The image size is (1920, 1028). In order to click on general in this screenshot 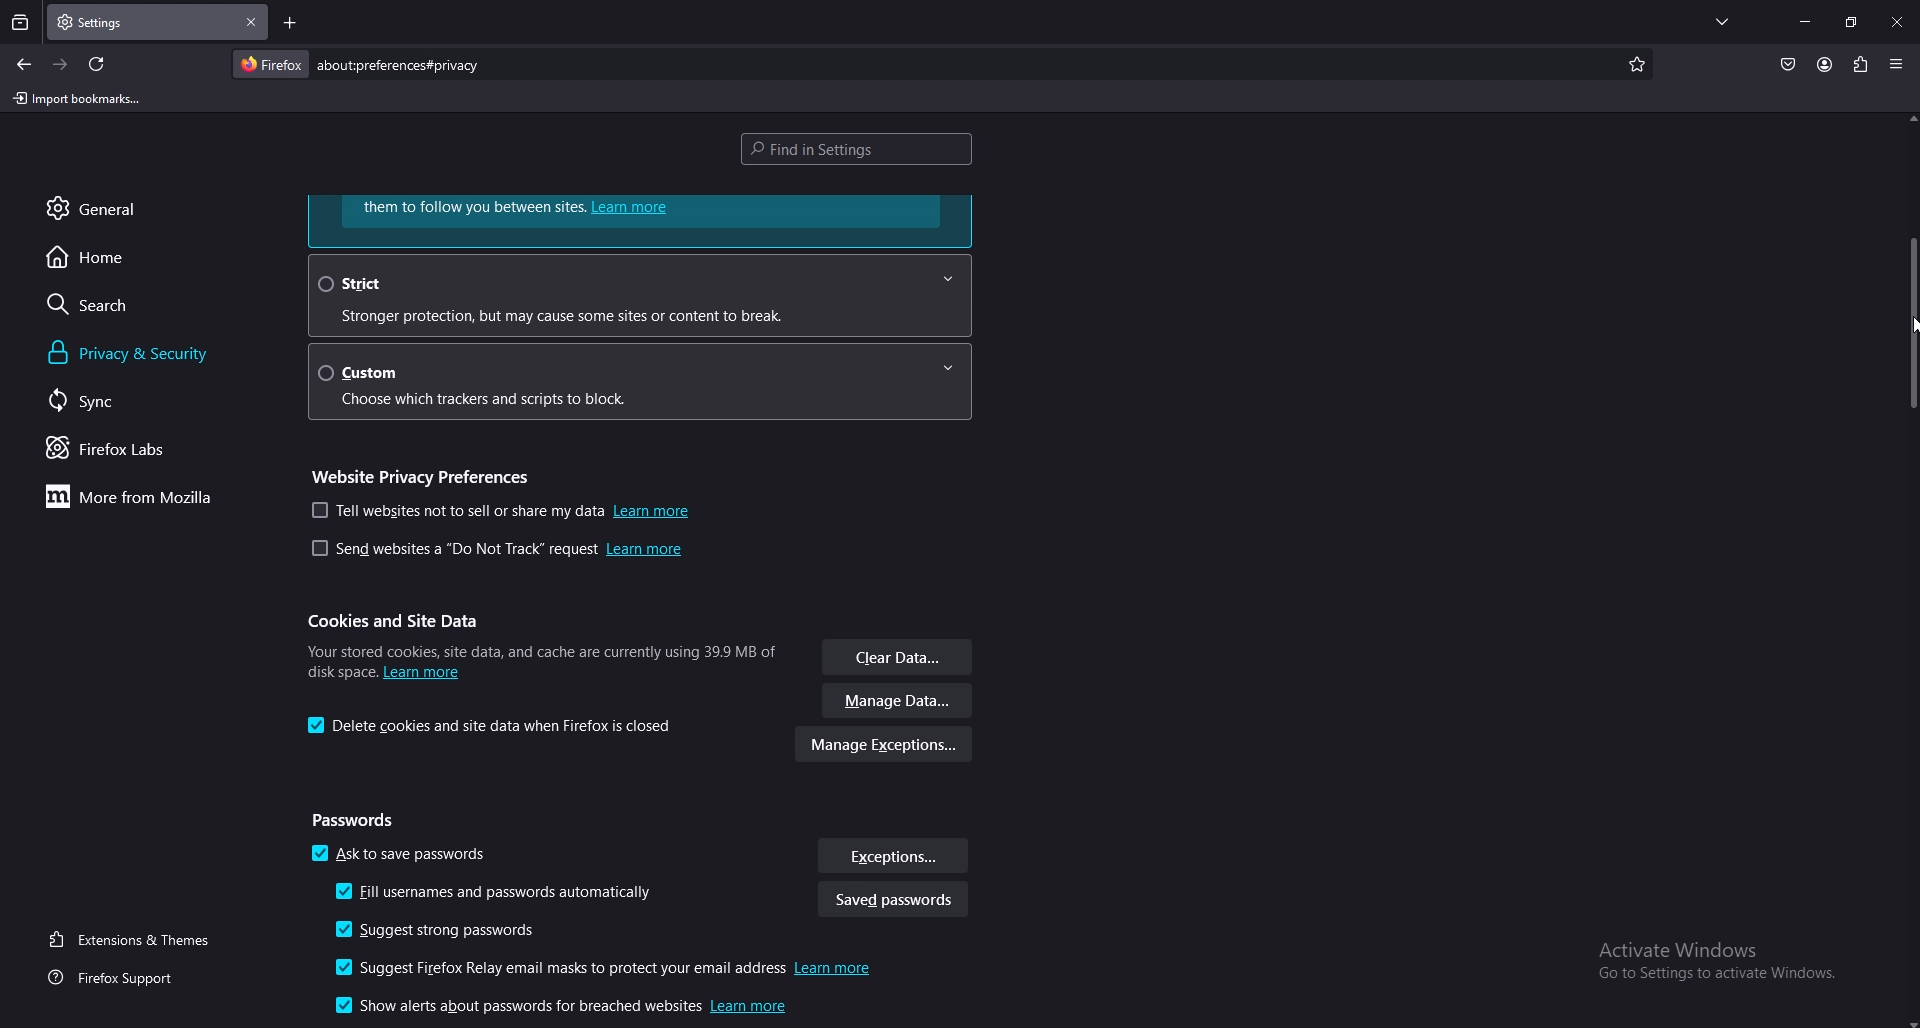, I will do `click(115, 208)`.